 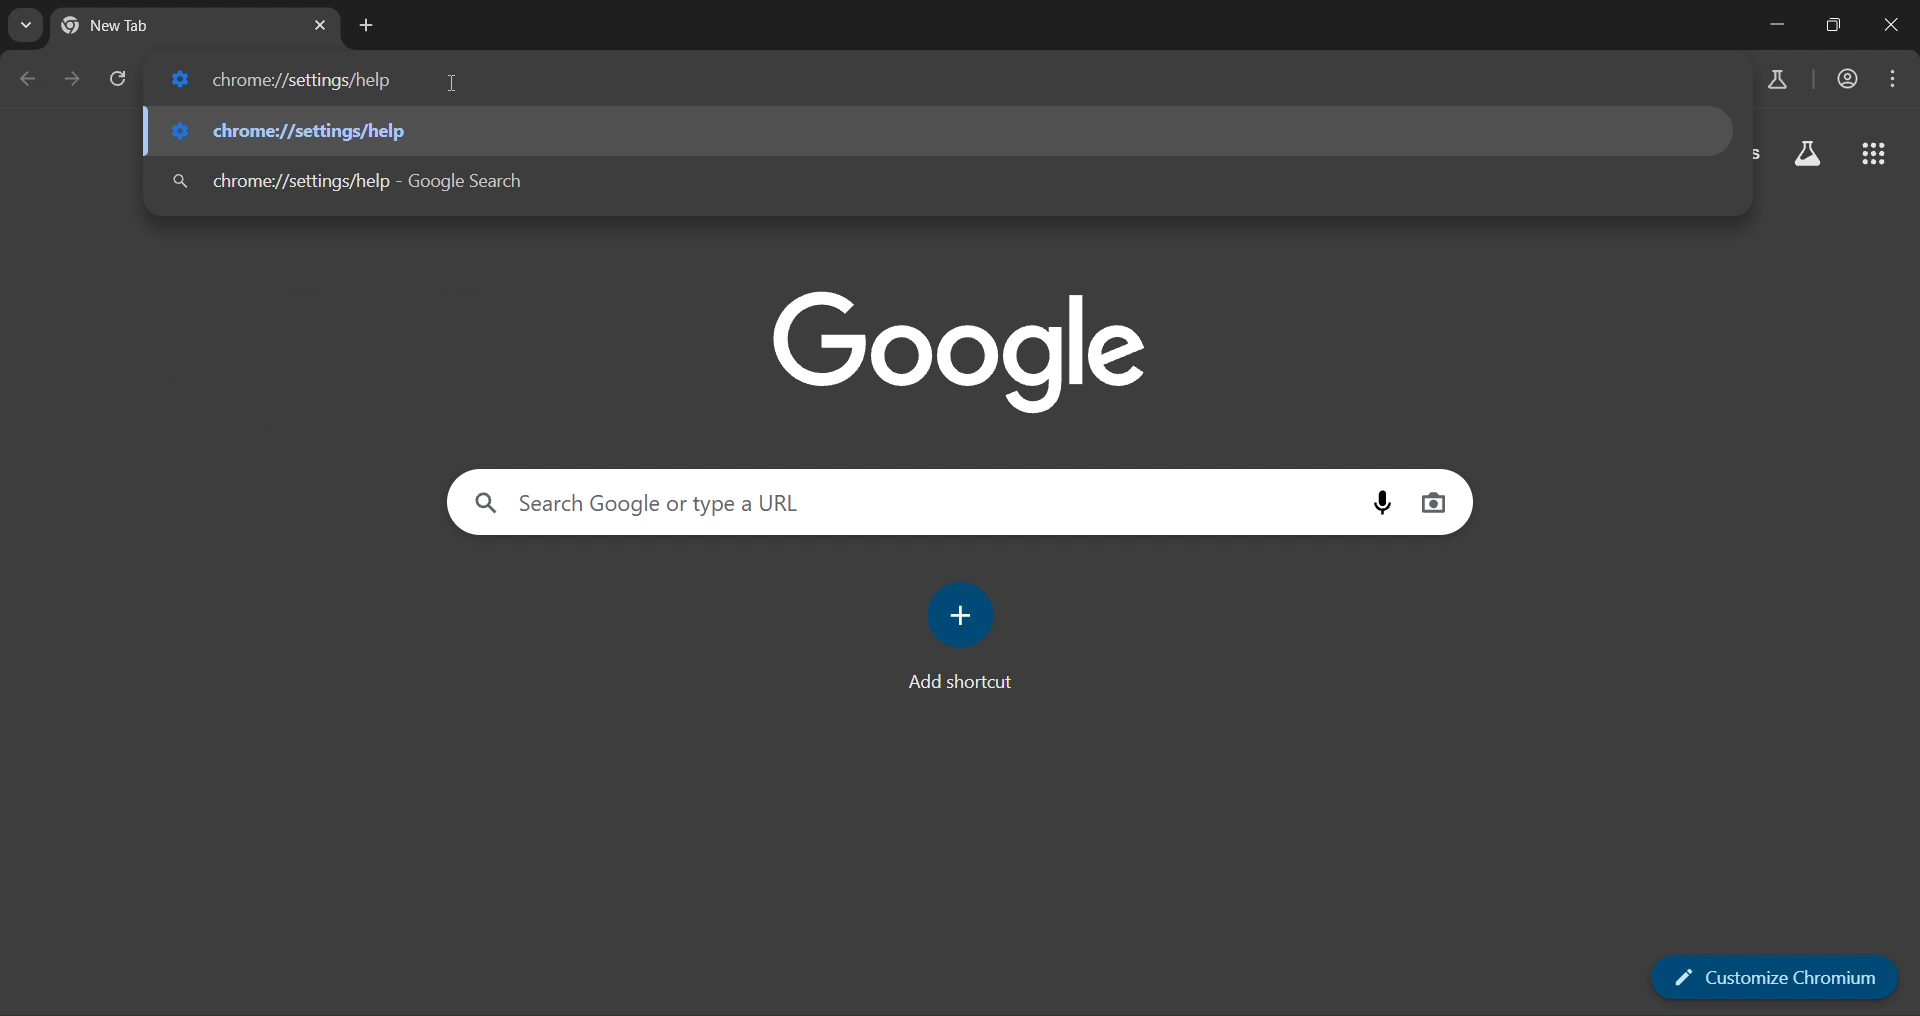 I want to click on chrome://settings/help, so click(x=290, y=131).